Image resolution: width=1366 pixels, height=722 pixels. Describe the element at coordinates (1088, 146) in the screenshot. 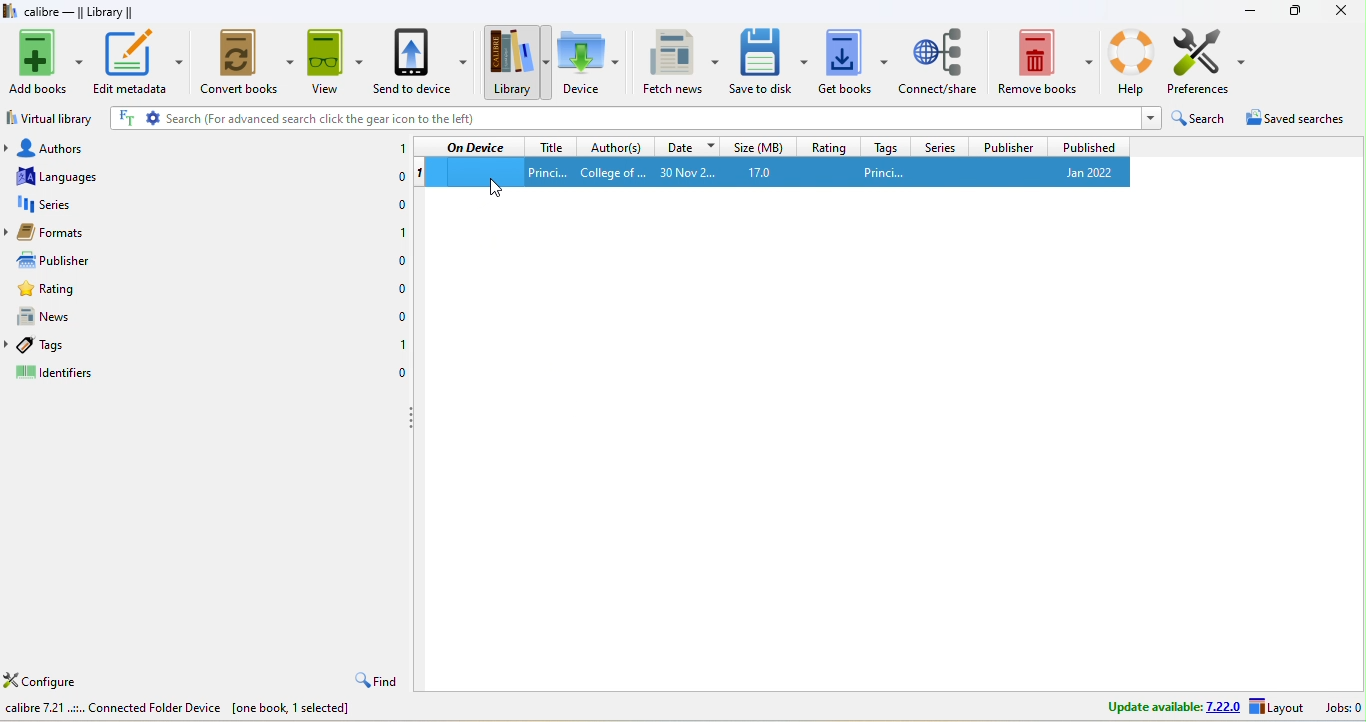

I see `published` at that location.